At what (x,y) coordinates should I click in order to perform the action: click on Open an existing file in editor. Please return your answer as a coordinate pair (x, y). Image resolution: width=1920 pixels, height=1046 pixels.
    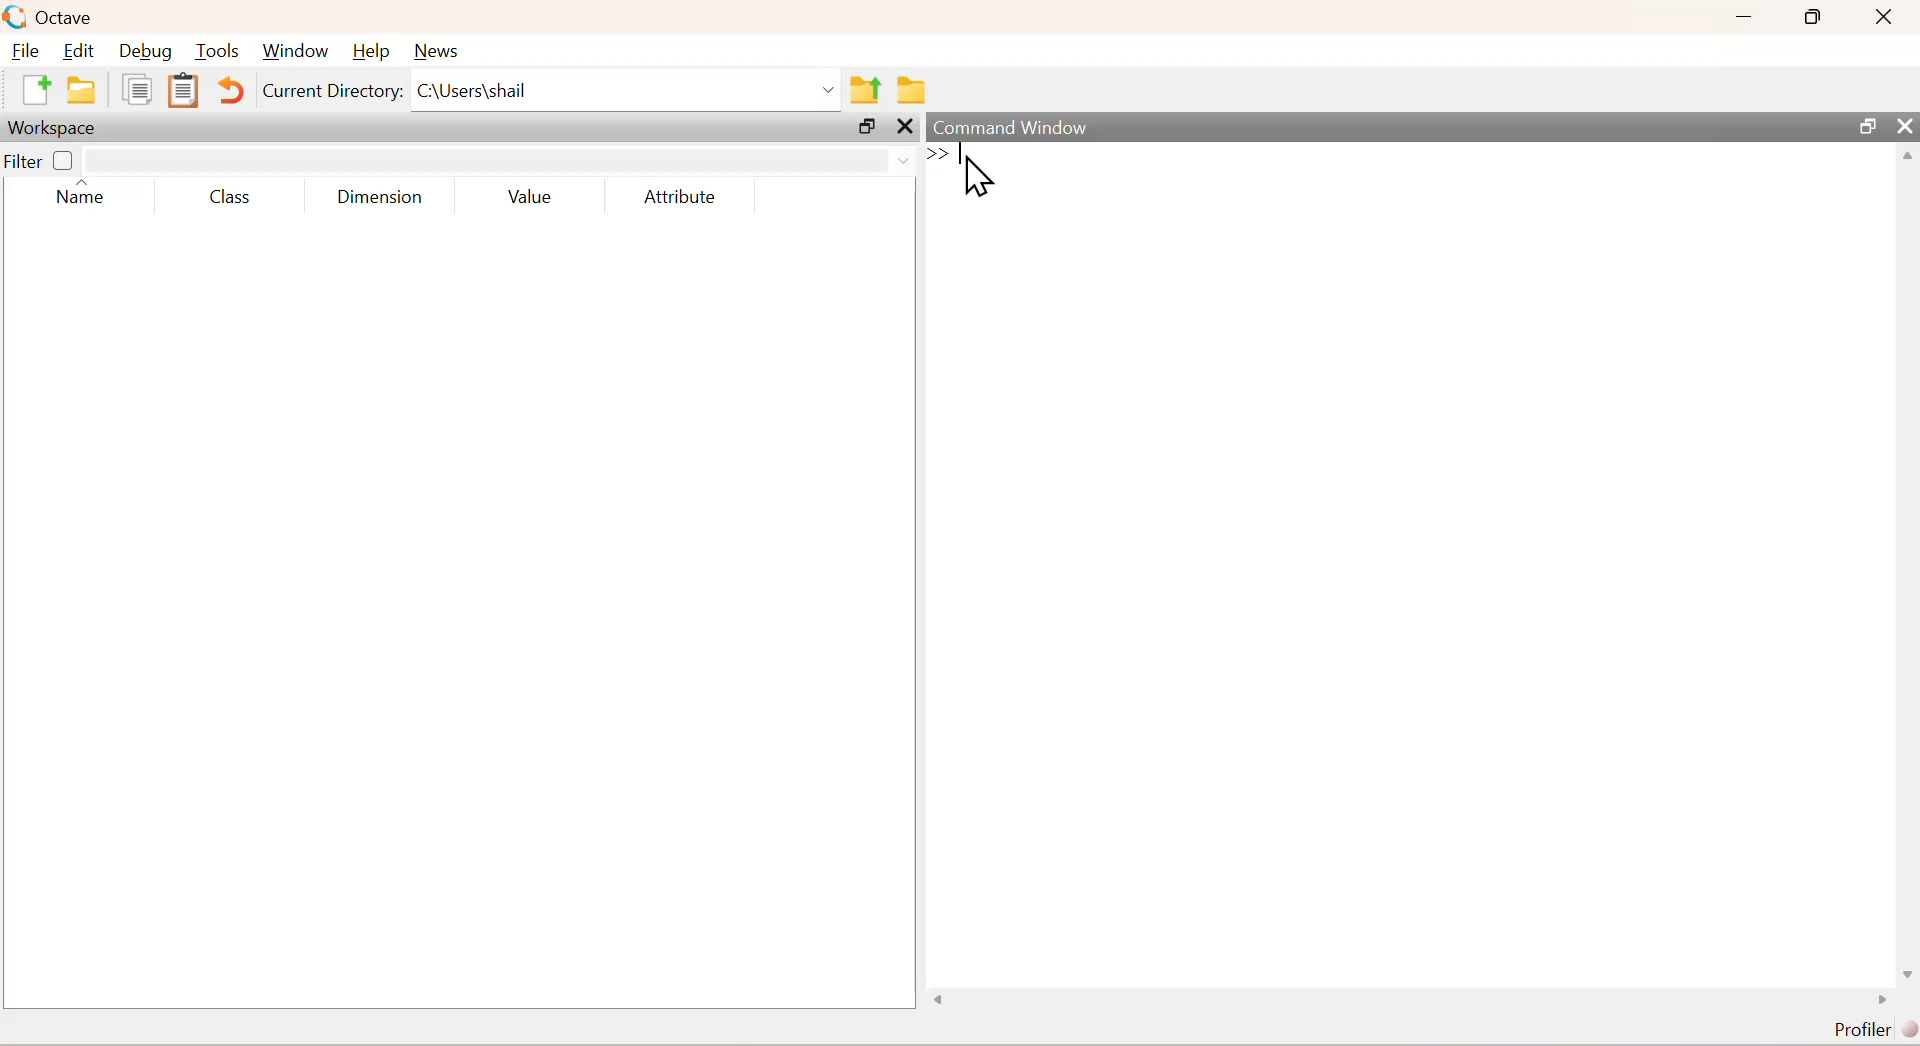
    Looking at the image, I should click on (84, 93).